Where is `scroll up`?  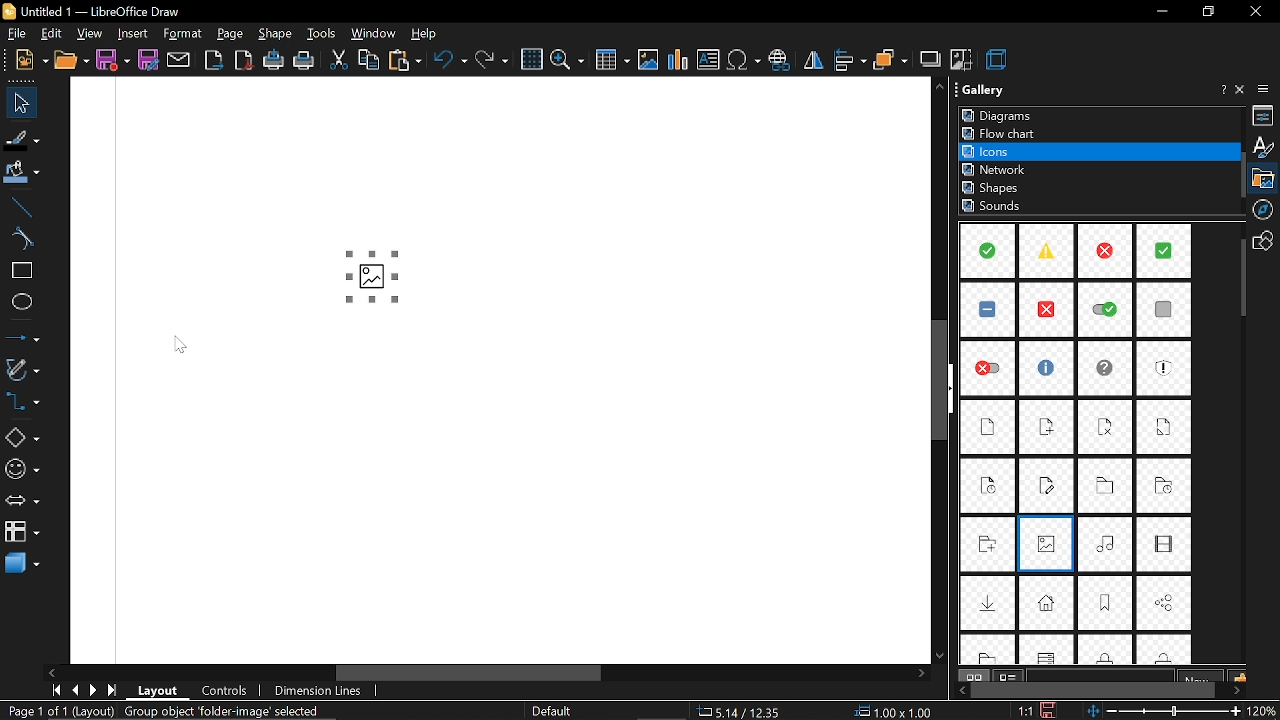 scroll up is located at coordinates (936, 87).